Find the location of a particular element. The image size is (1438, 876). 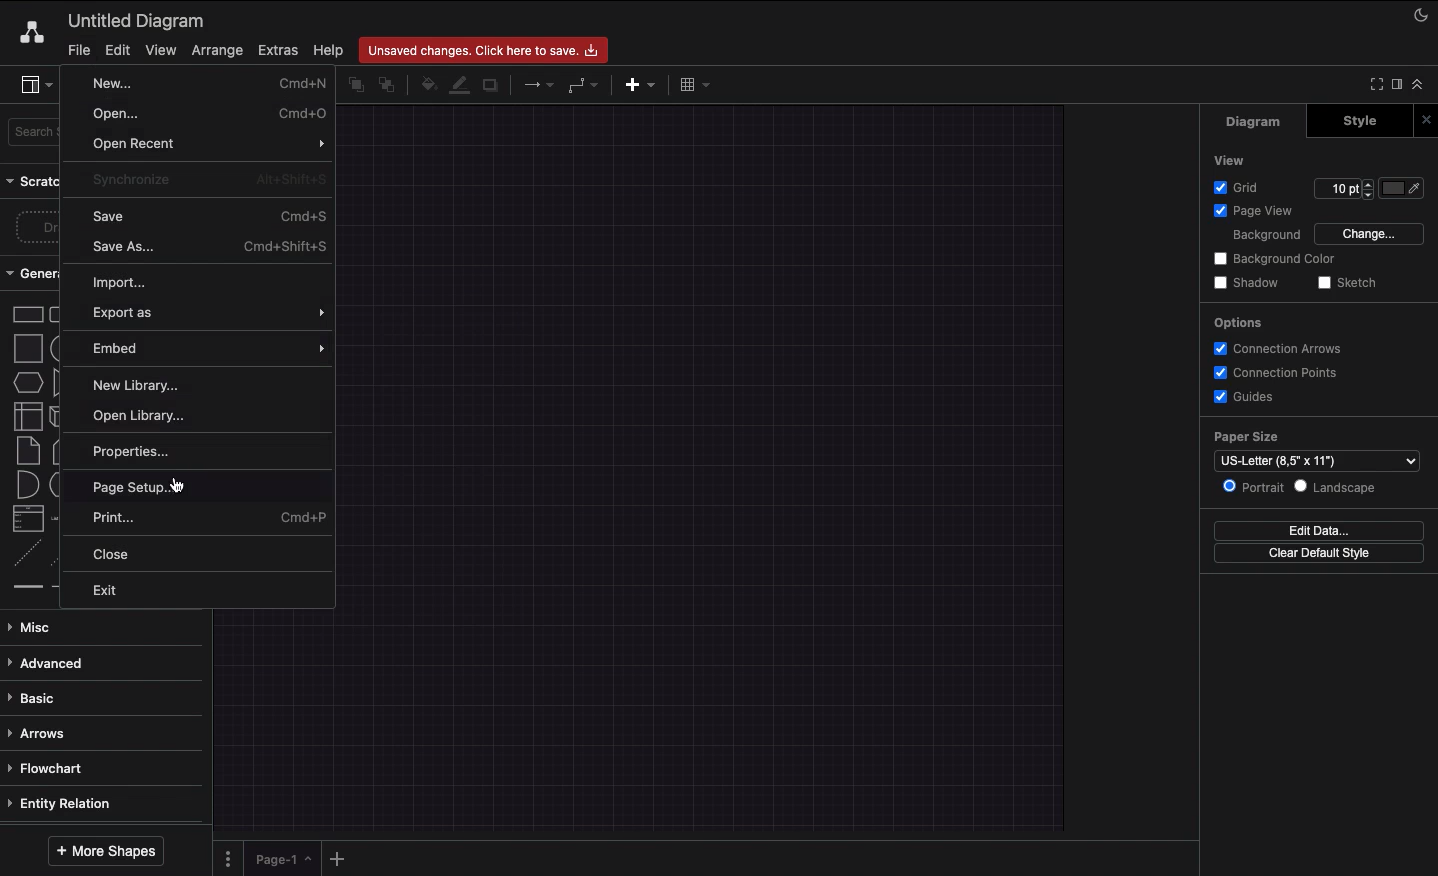

Background  is located at coordinates (1254, 236).